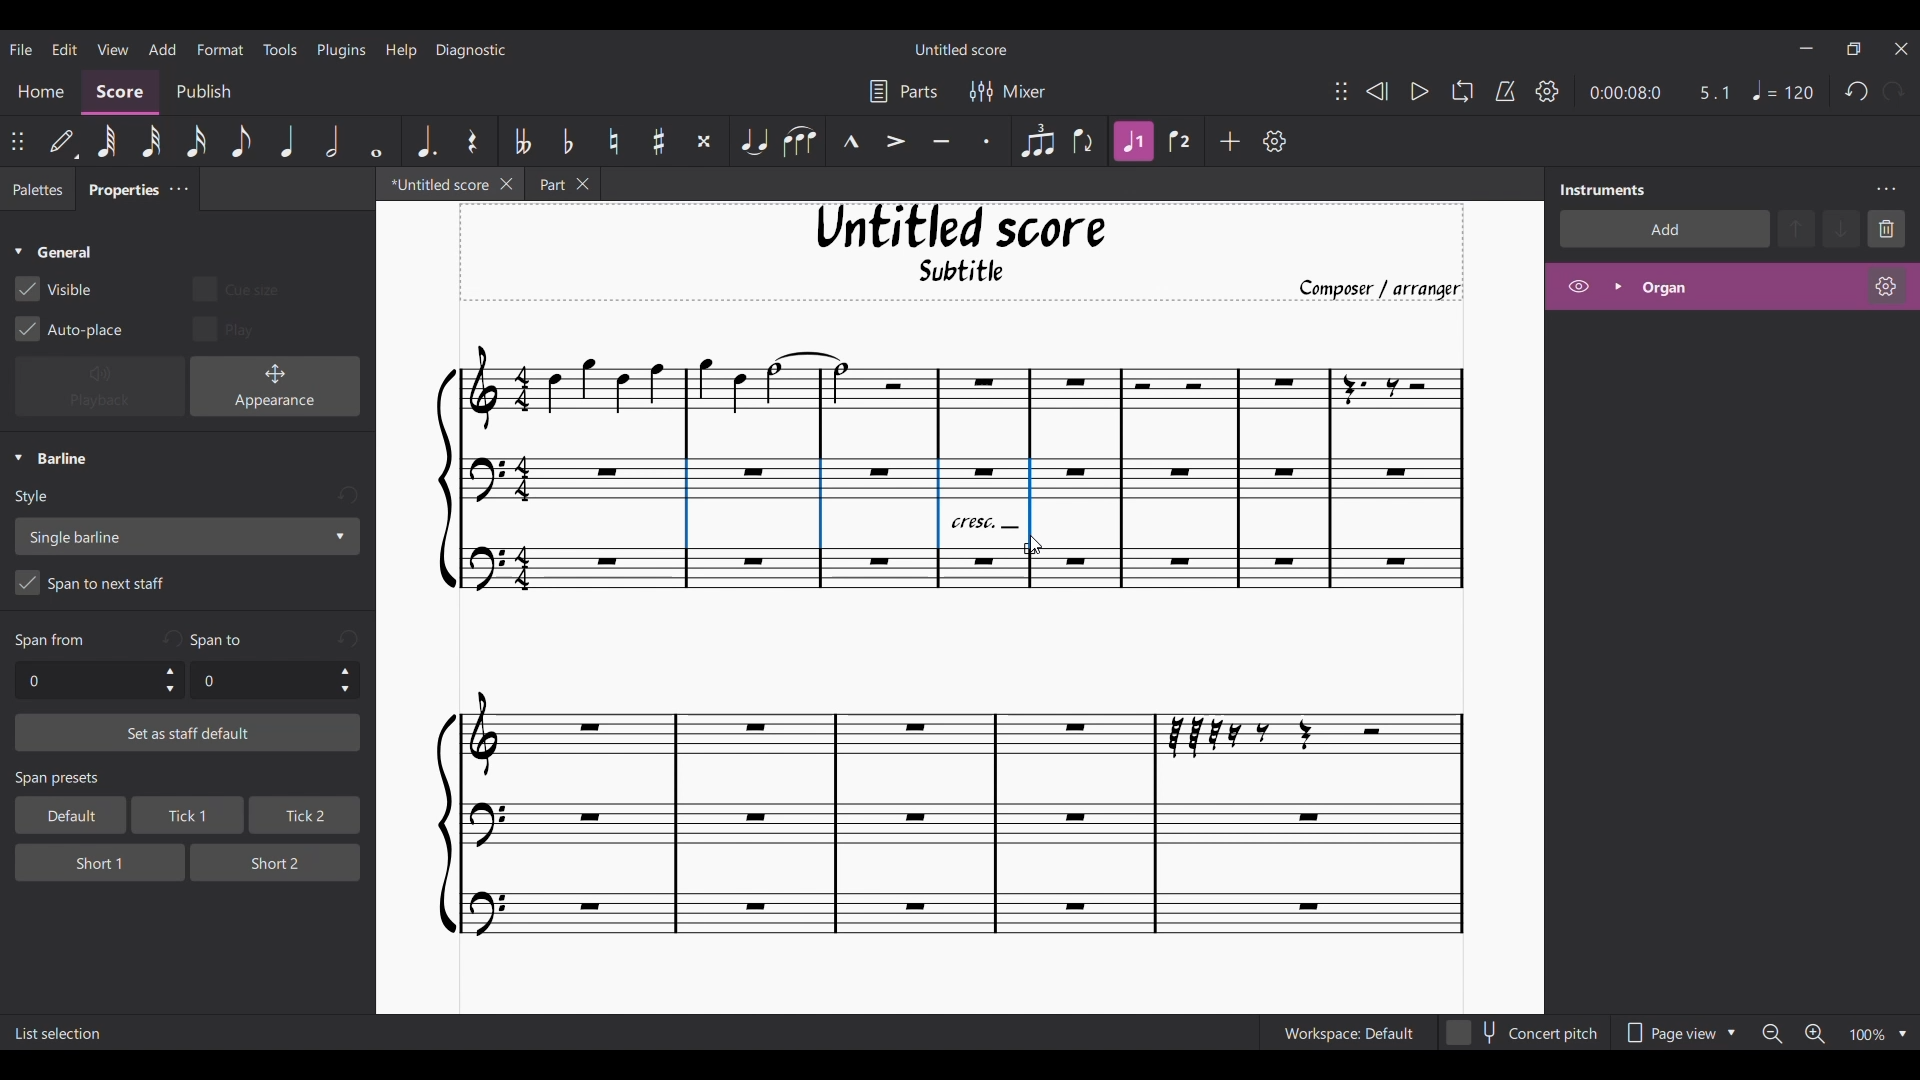 The image size is (1920, 1080). What do you see at coordinates (184, 817) in the screenshot?
I see `tick 1` at bounding box center [184, 817].